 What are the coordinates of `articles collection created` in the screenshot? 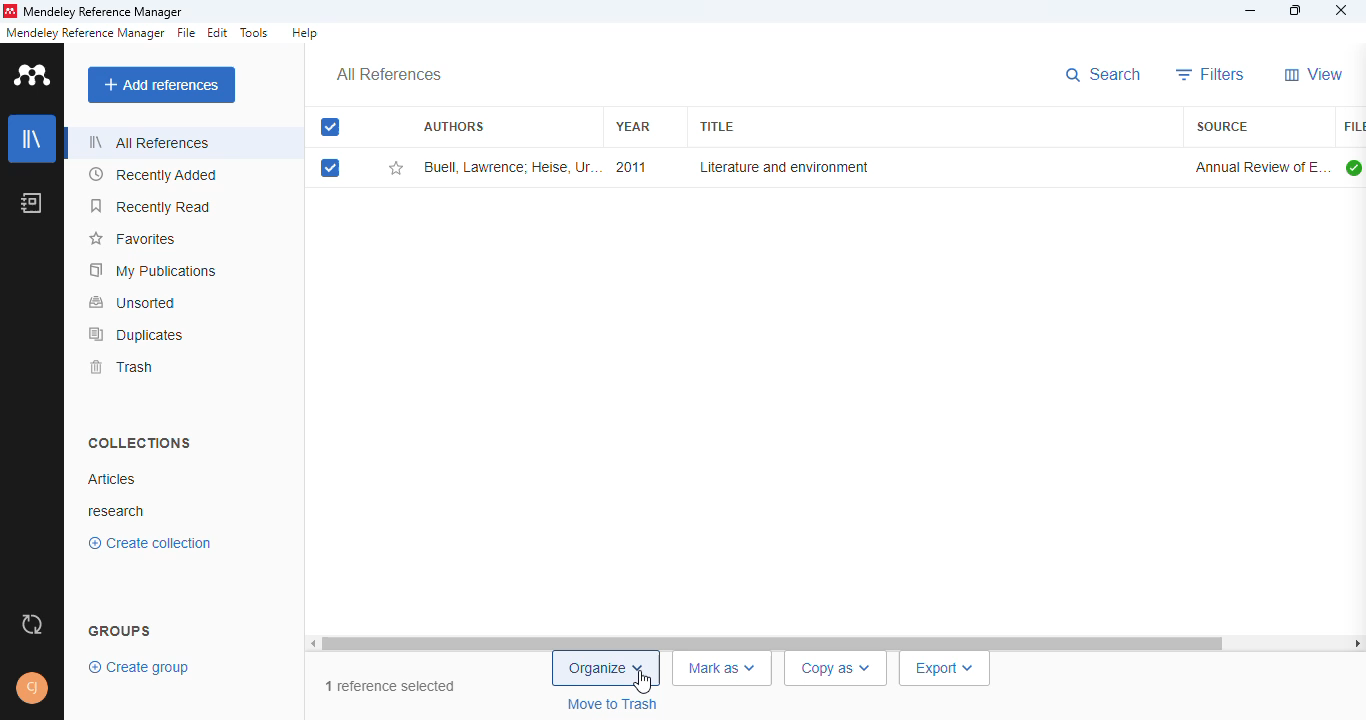 It's located at (111, 479).